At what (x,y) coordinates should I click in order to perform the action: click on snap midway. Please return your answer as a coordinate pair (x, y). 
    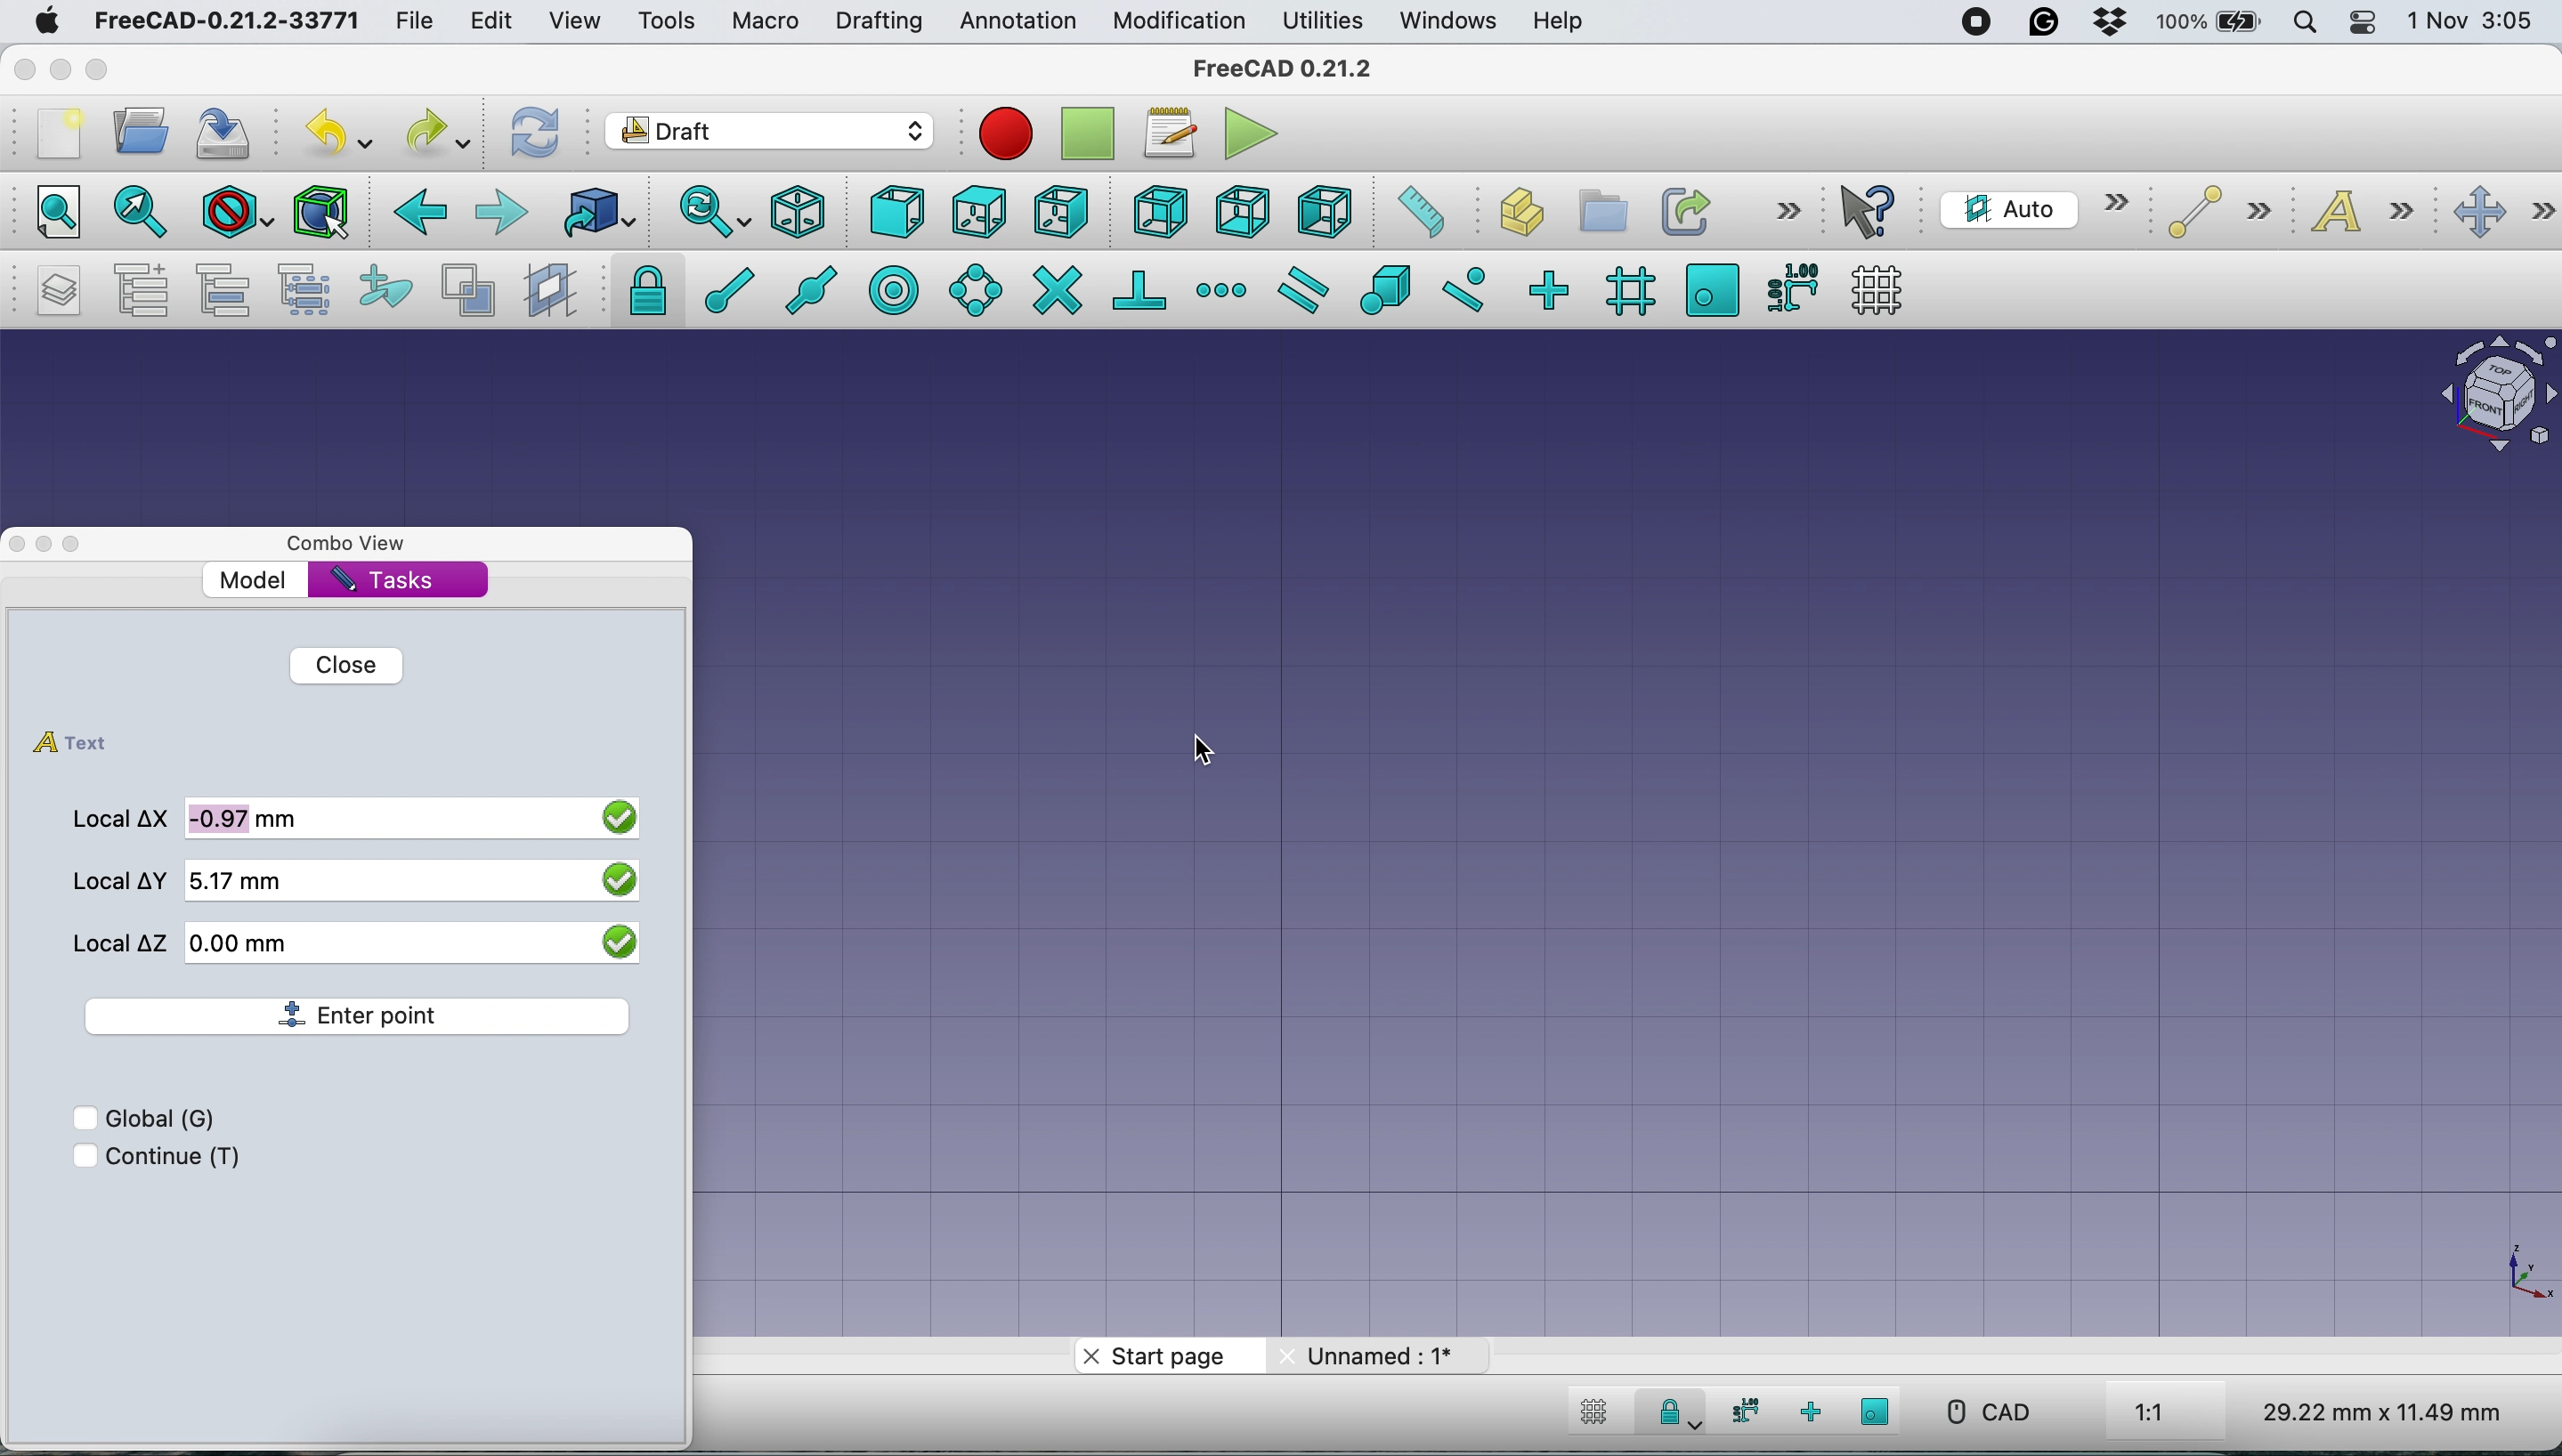
    Looking at the image, I should click on (804, 292).